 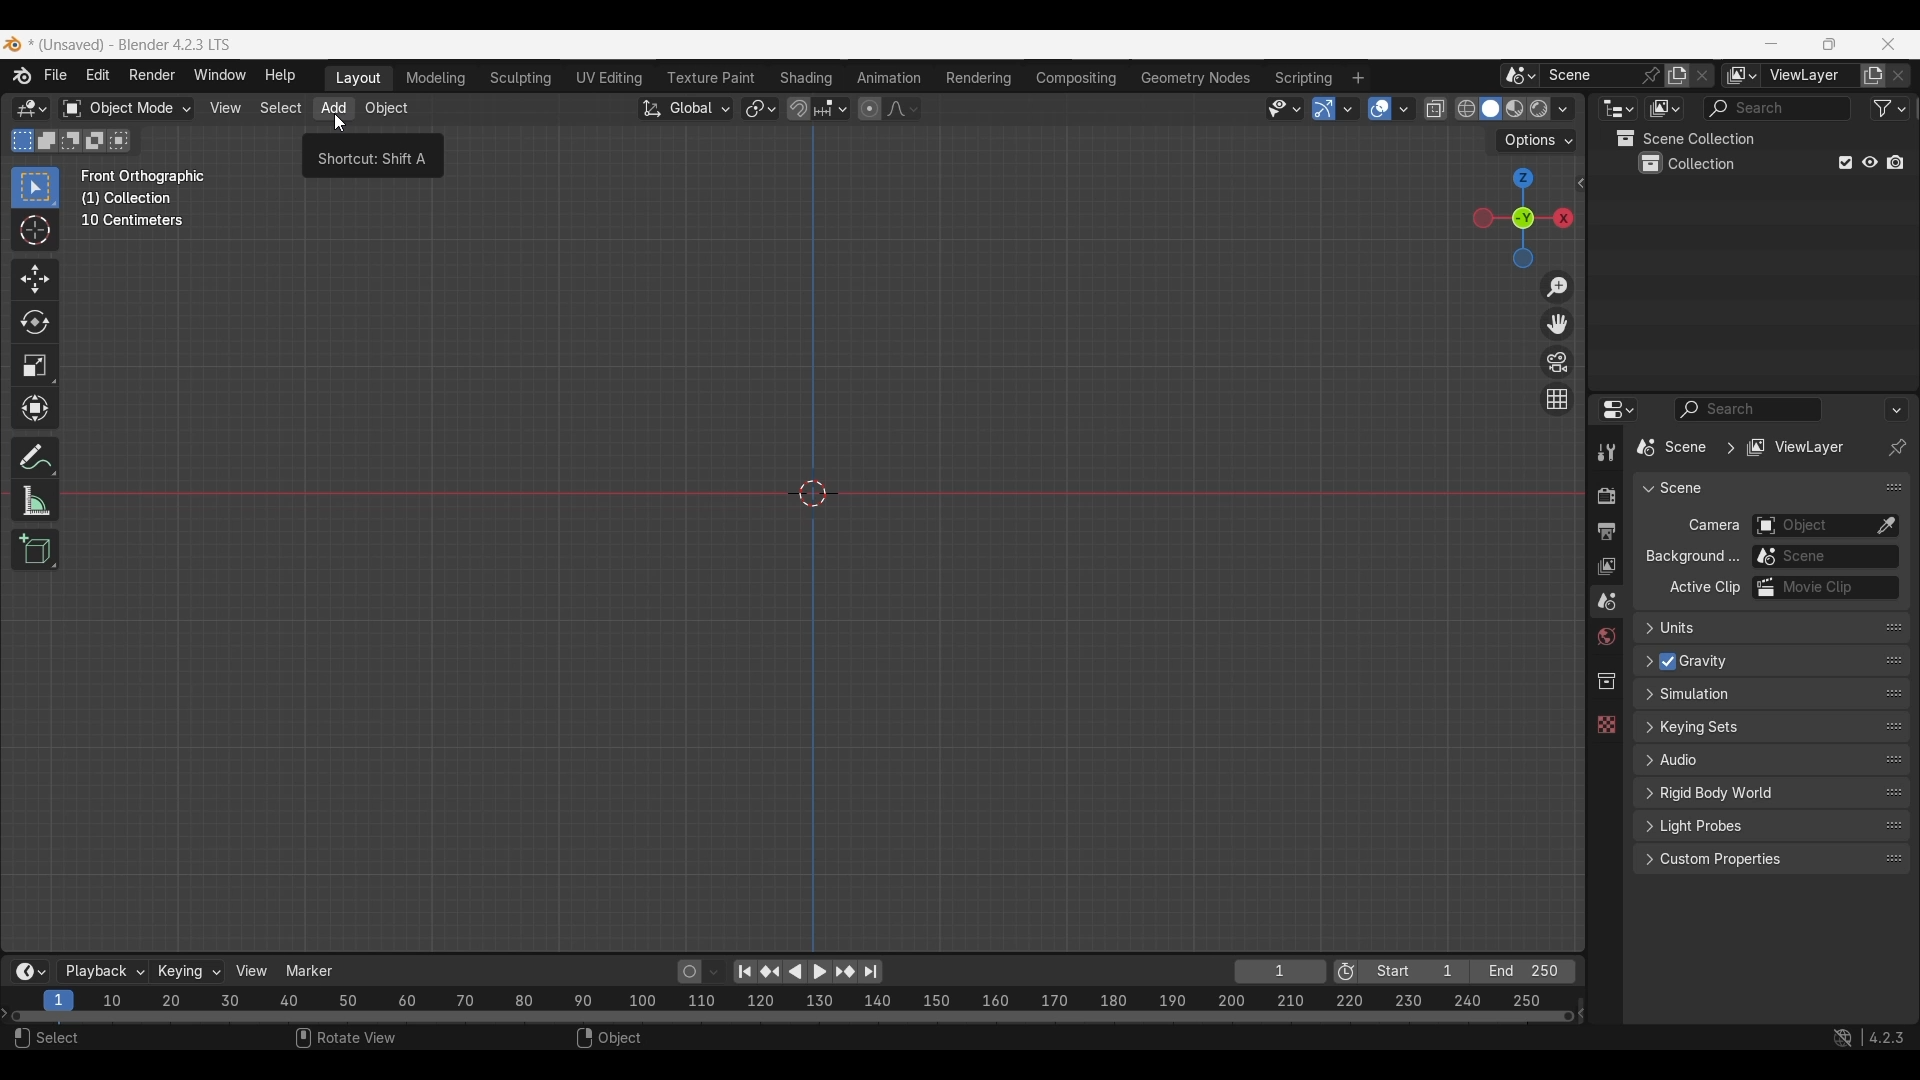 I want to click on Click to expand, so click(x=1757, y=626).